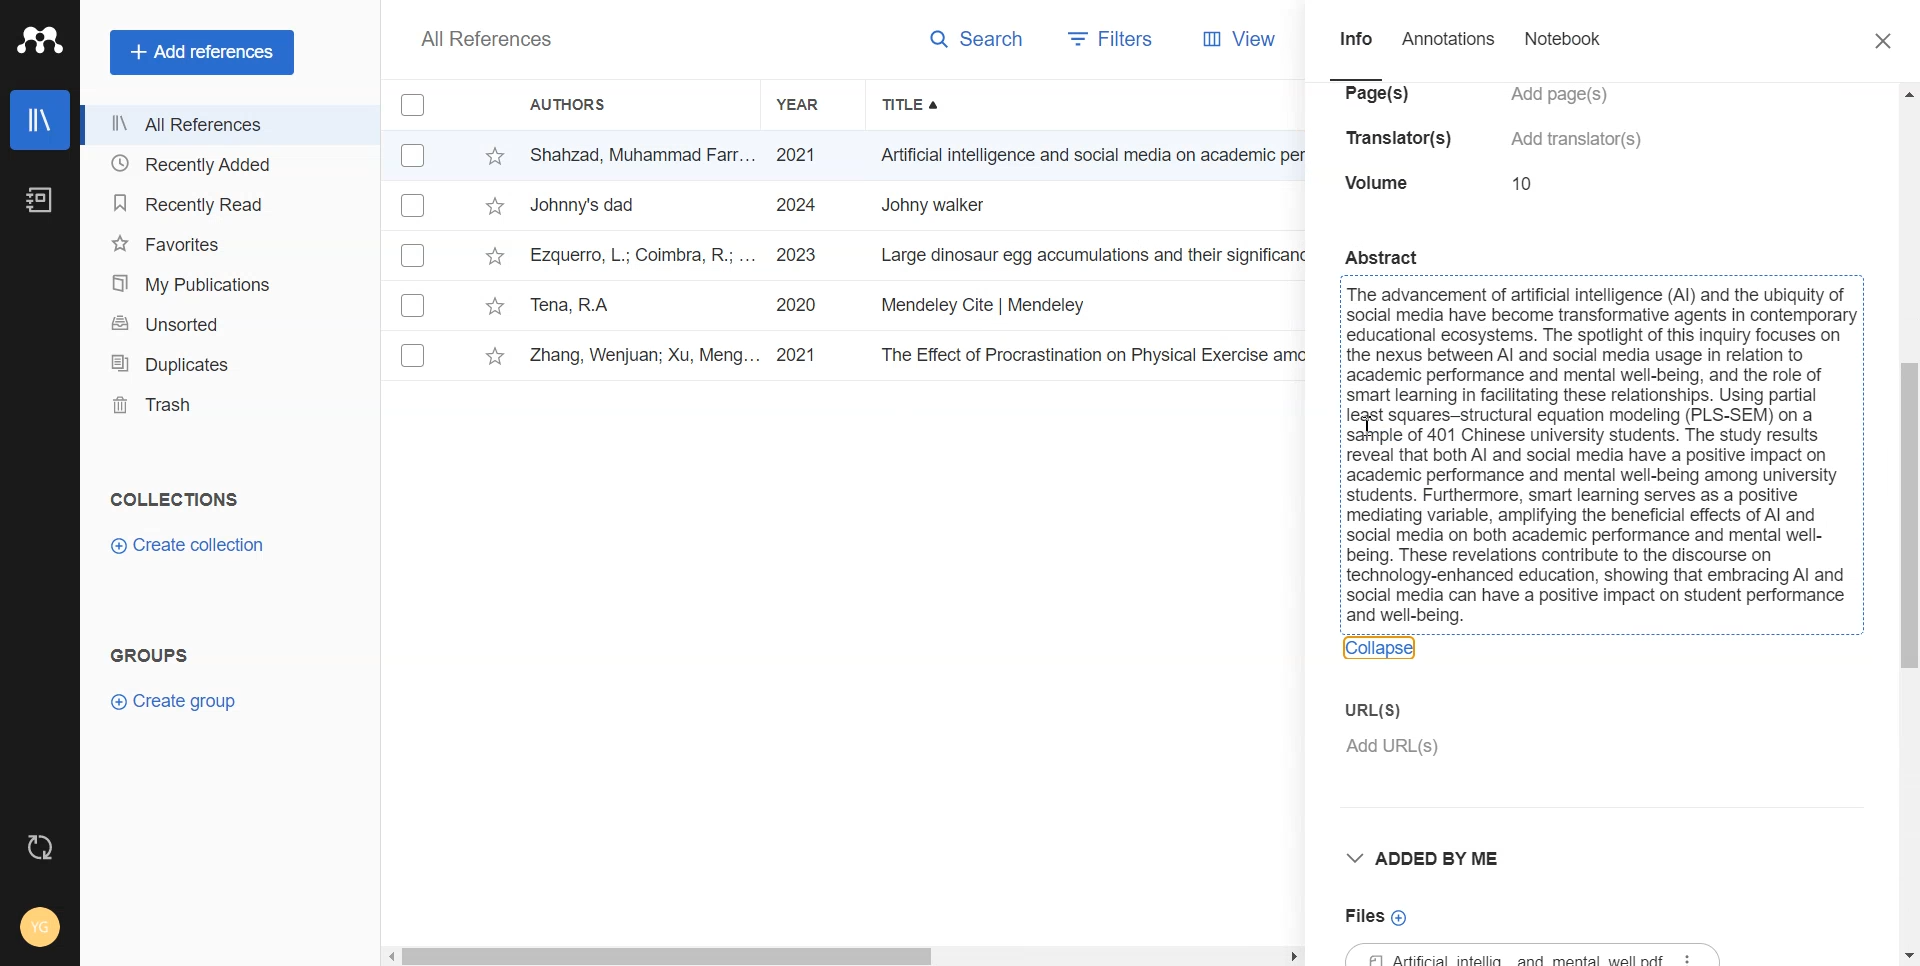  I want to click on translators, so click(1398, 137).